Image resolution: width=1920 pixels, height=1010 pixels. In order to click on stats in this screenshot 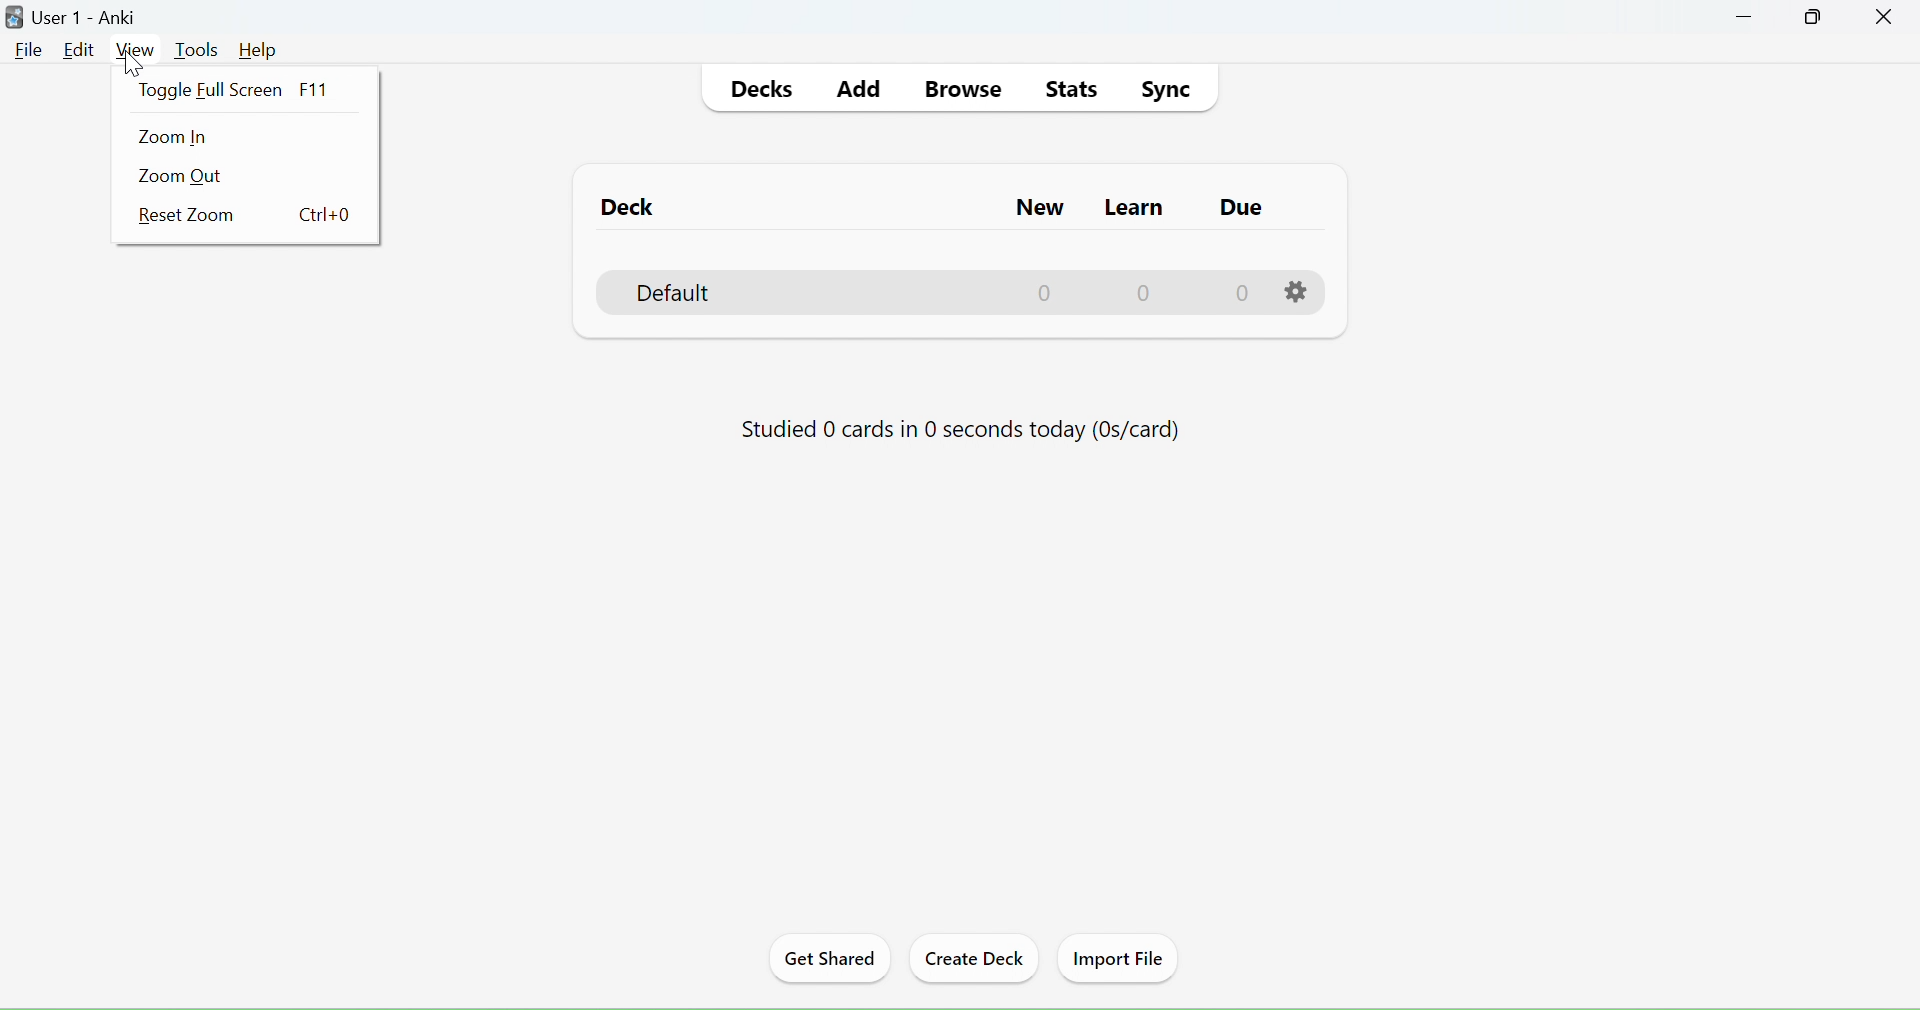, I will do `click(1073, 91)`.